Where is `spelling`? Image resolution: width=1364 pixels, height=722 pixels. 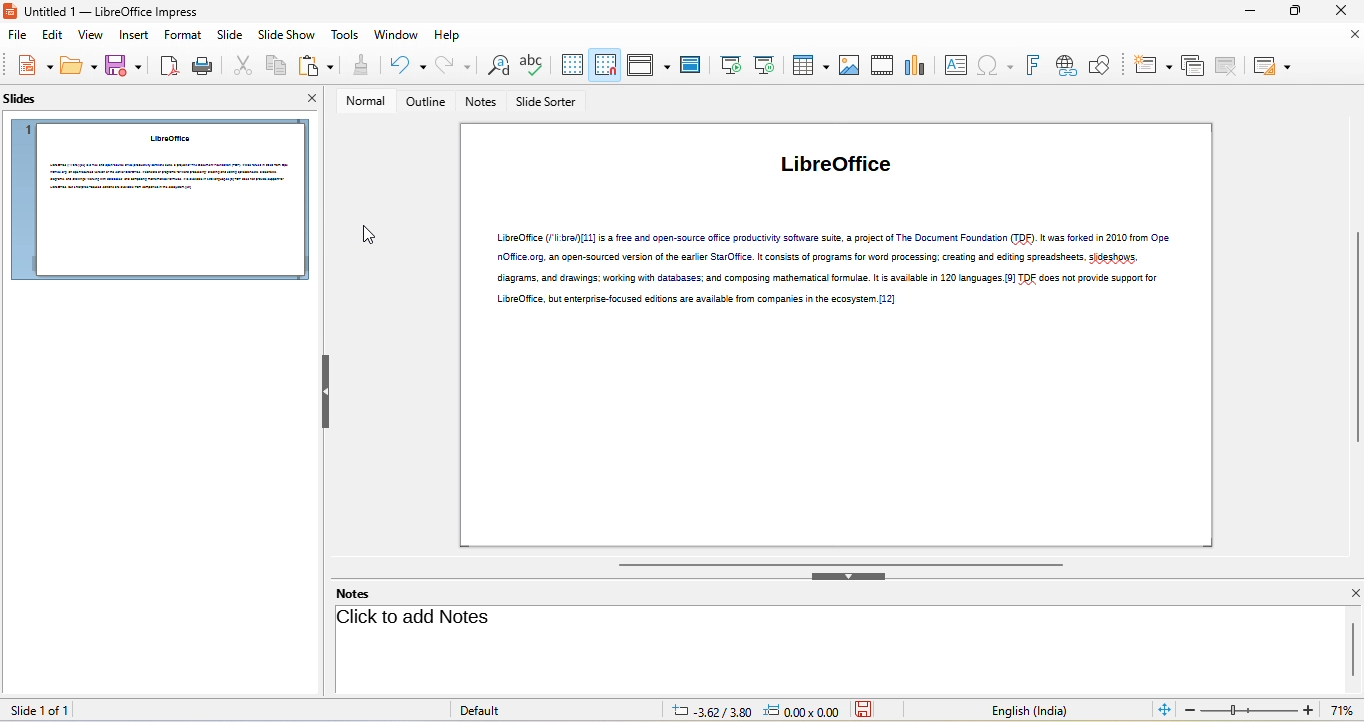 spelling is located at coordinates (535, 68).